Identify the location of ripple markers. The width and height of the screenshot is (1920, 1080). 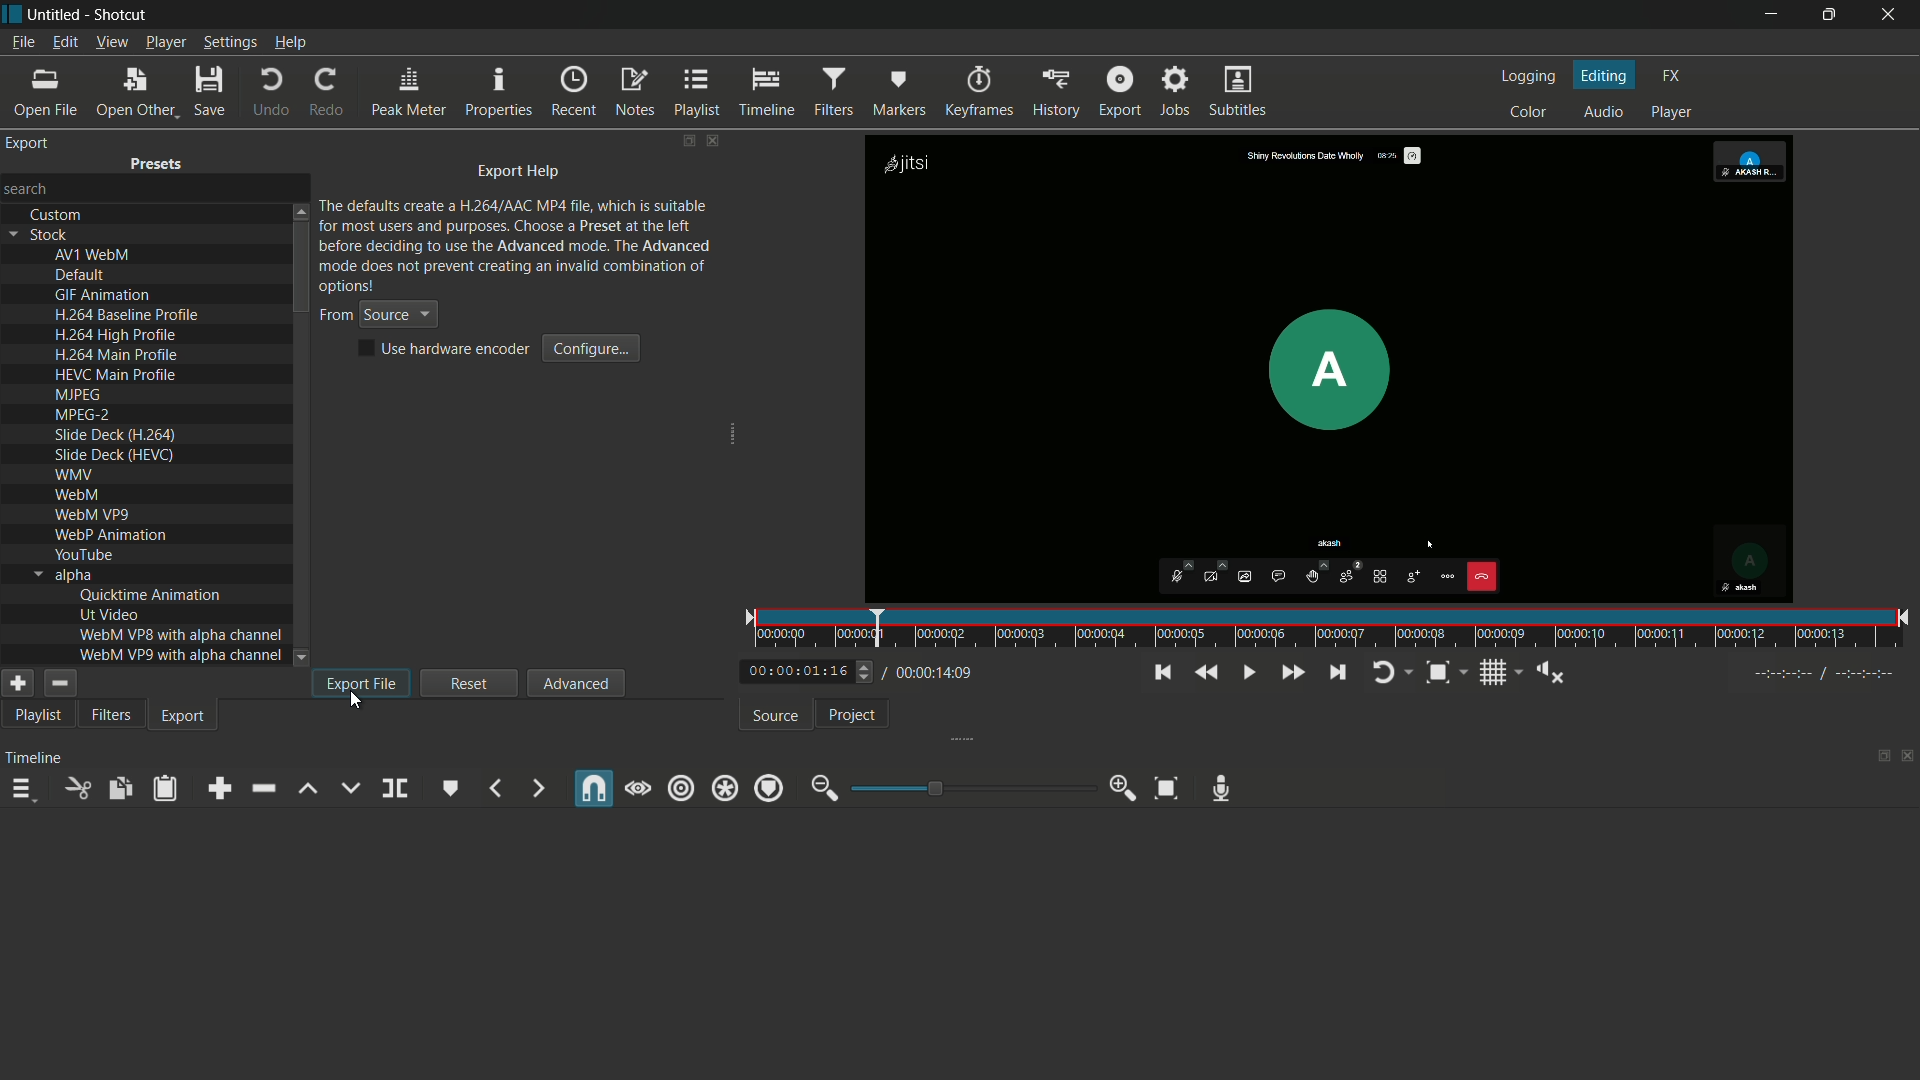
(769, 788).